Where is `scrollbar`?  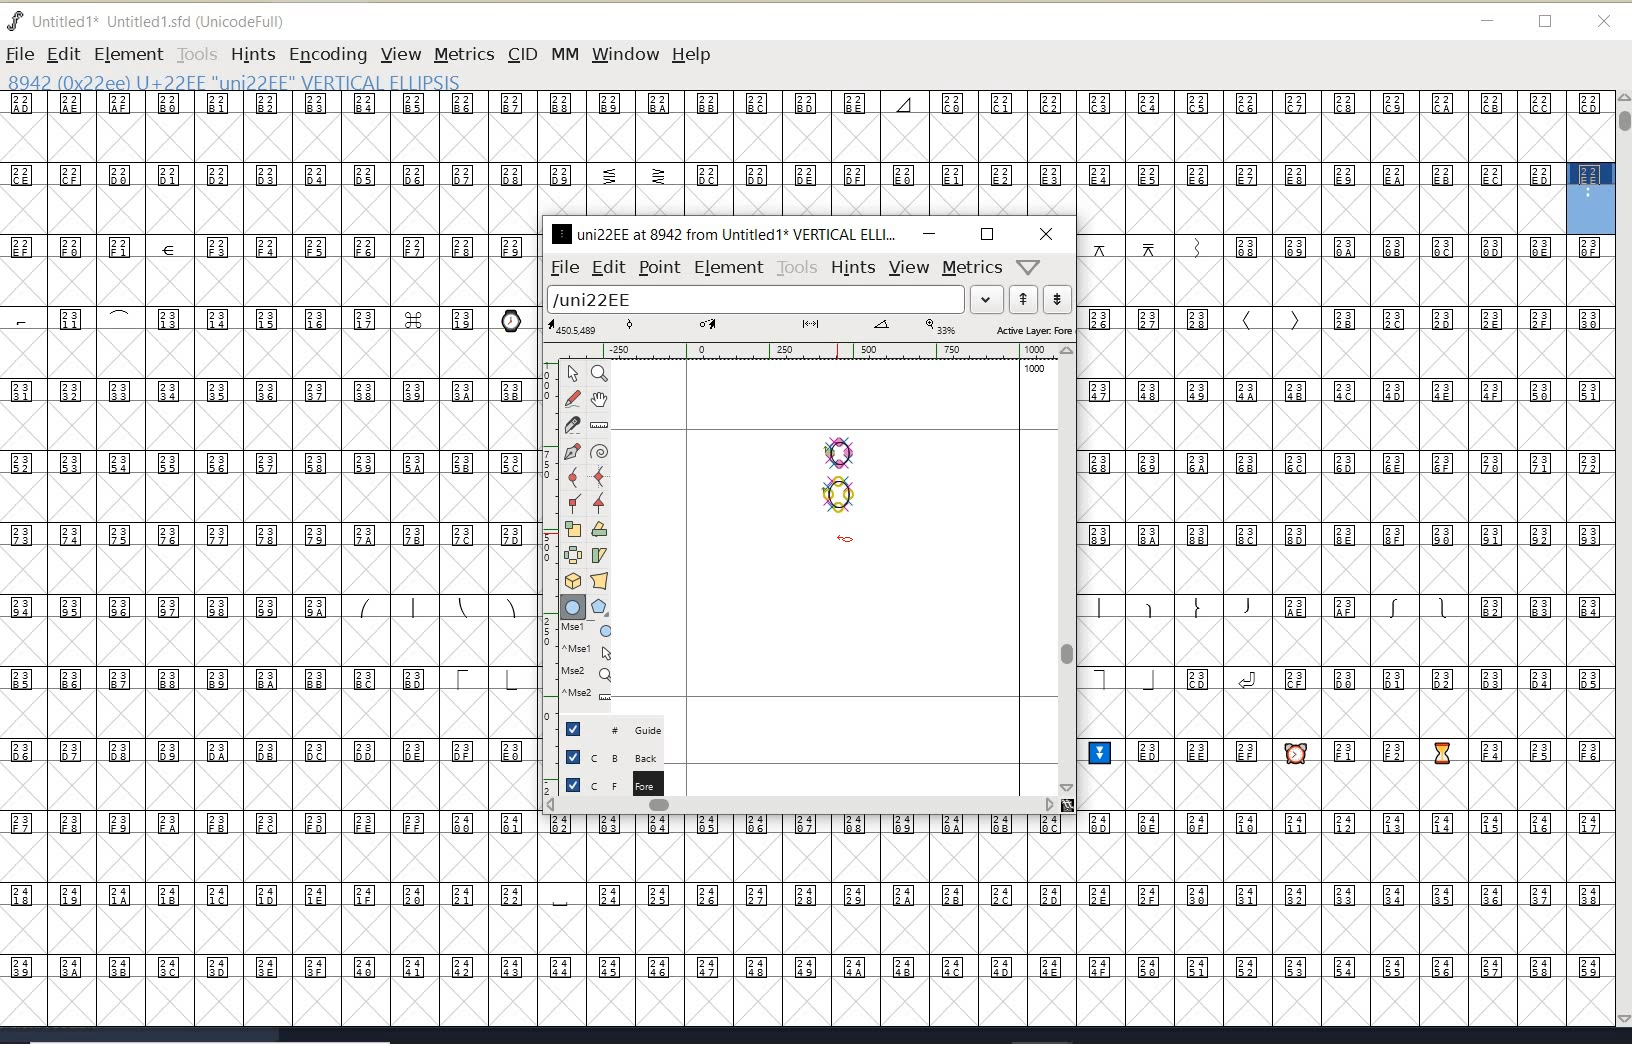 scrollbar is located at coordinates (800, 807).